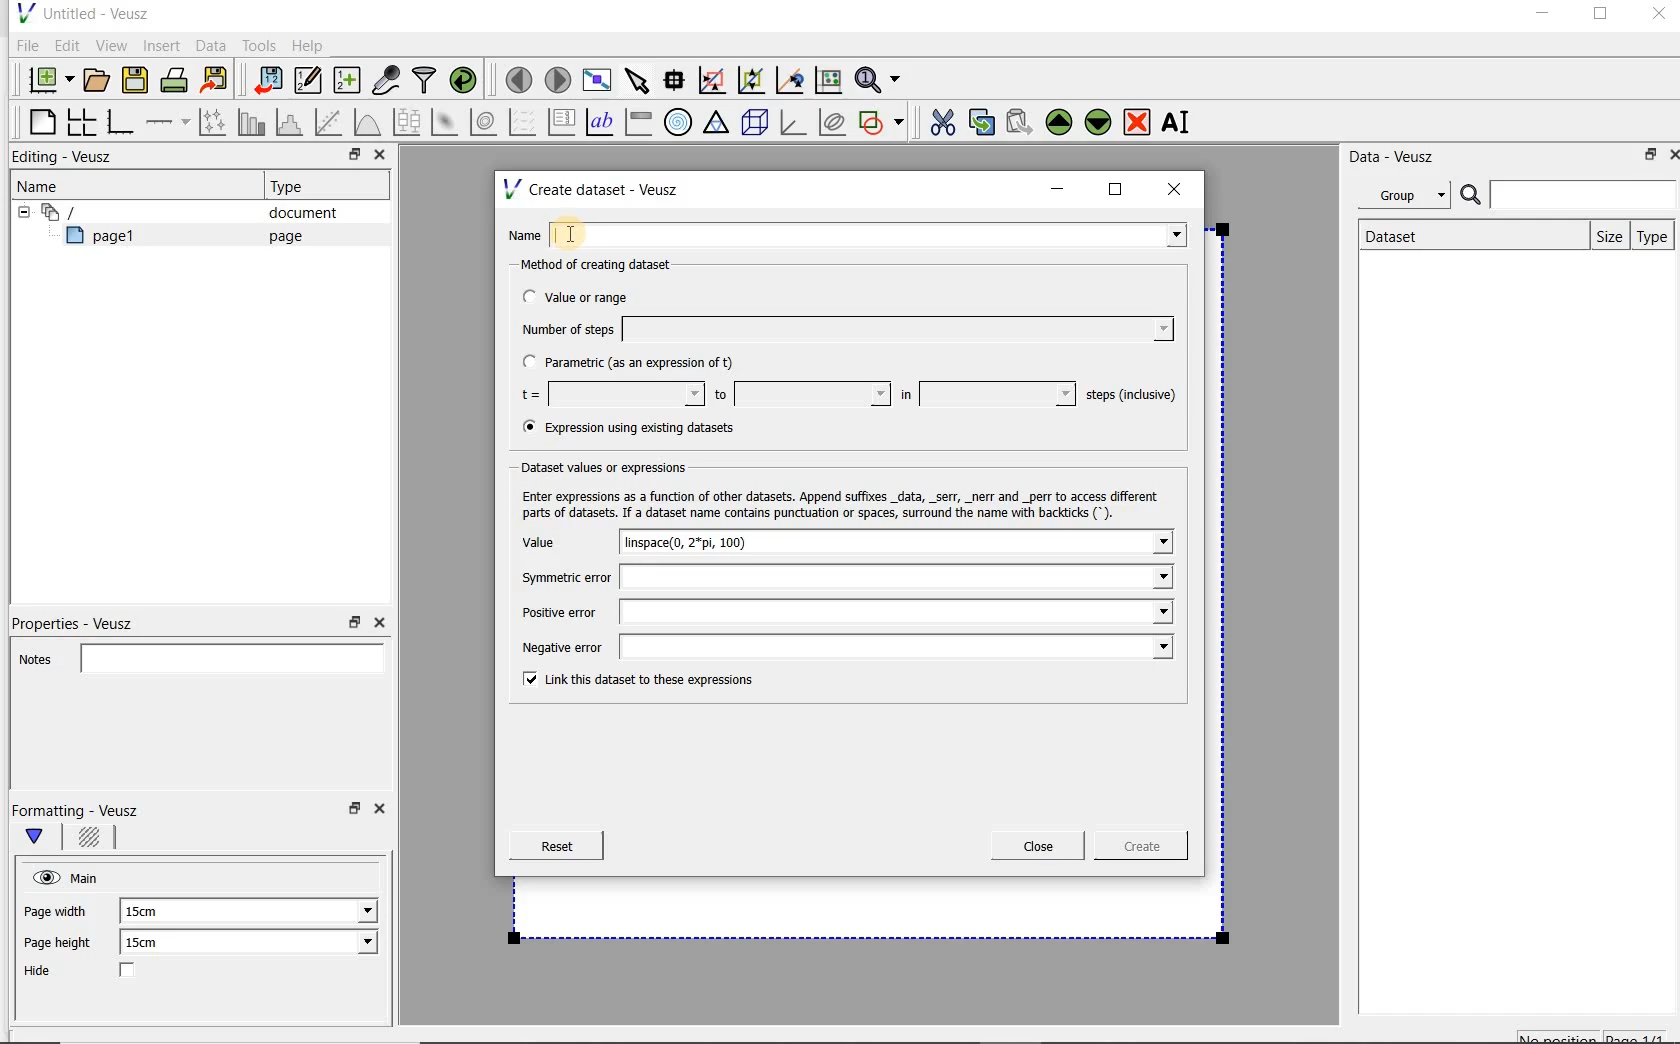 The image size is (1680, 1044). Describe the element at coordinates (1402, 234) in the screenshot. I see `Dataset` at that location.